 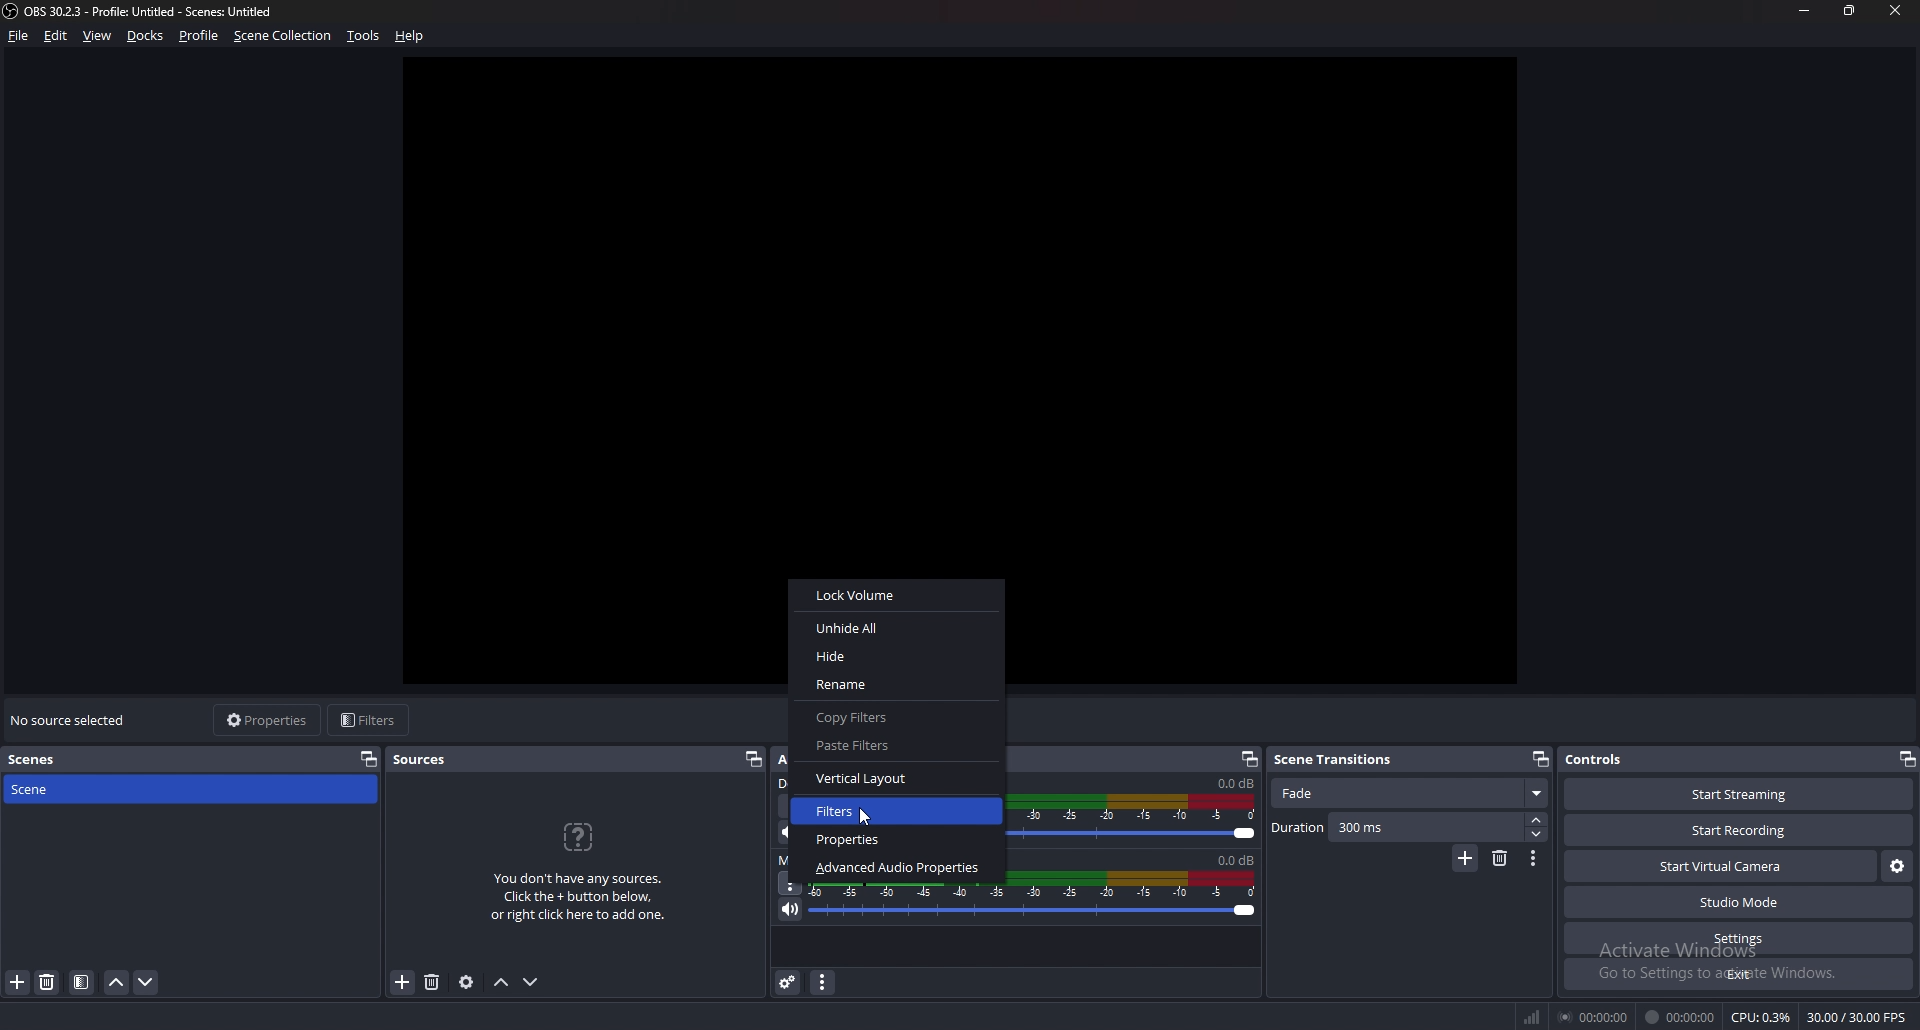 What do you see at coordinates (1536, 819) in the screenshot?
I see `increase duration` at bounding box center [1536, 819].